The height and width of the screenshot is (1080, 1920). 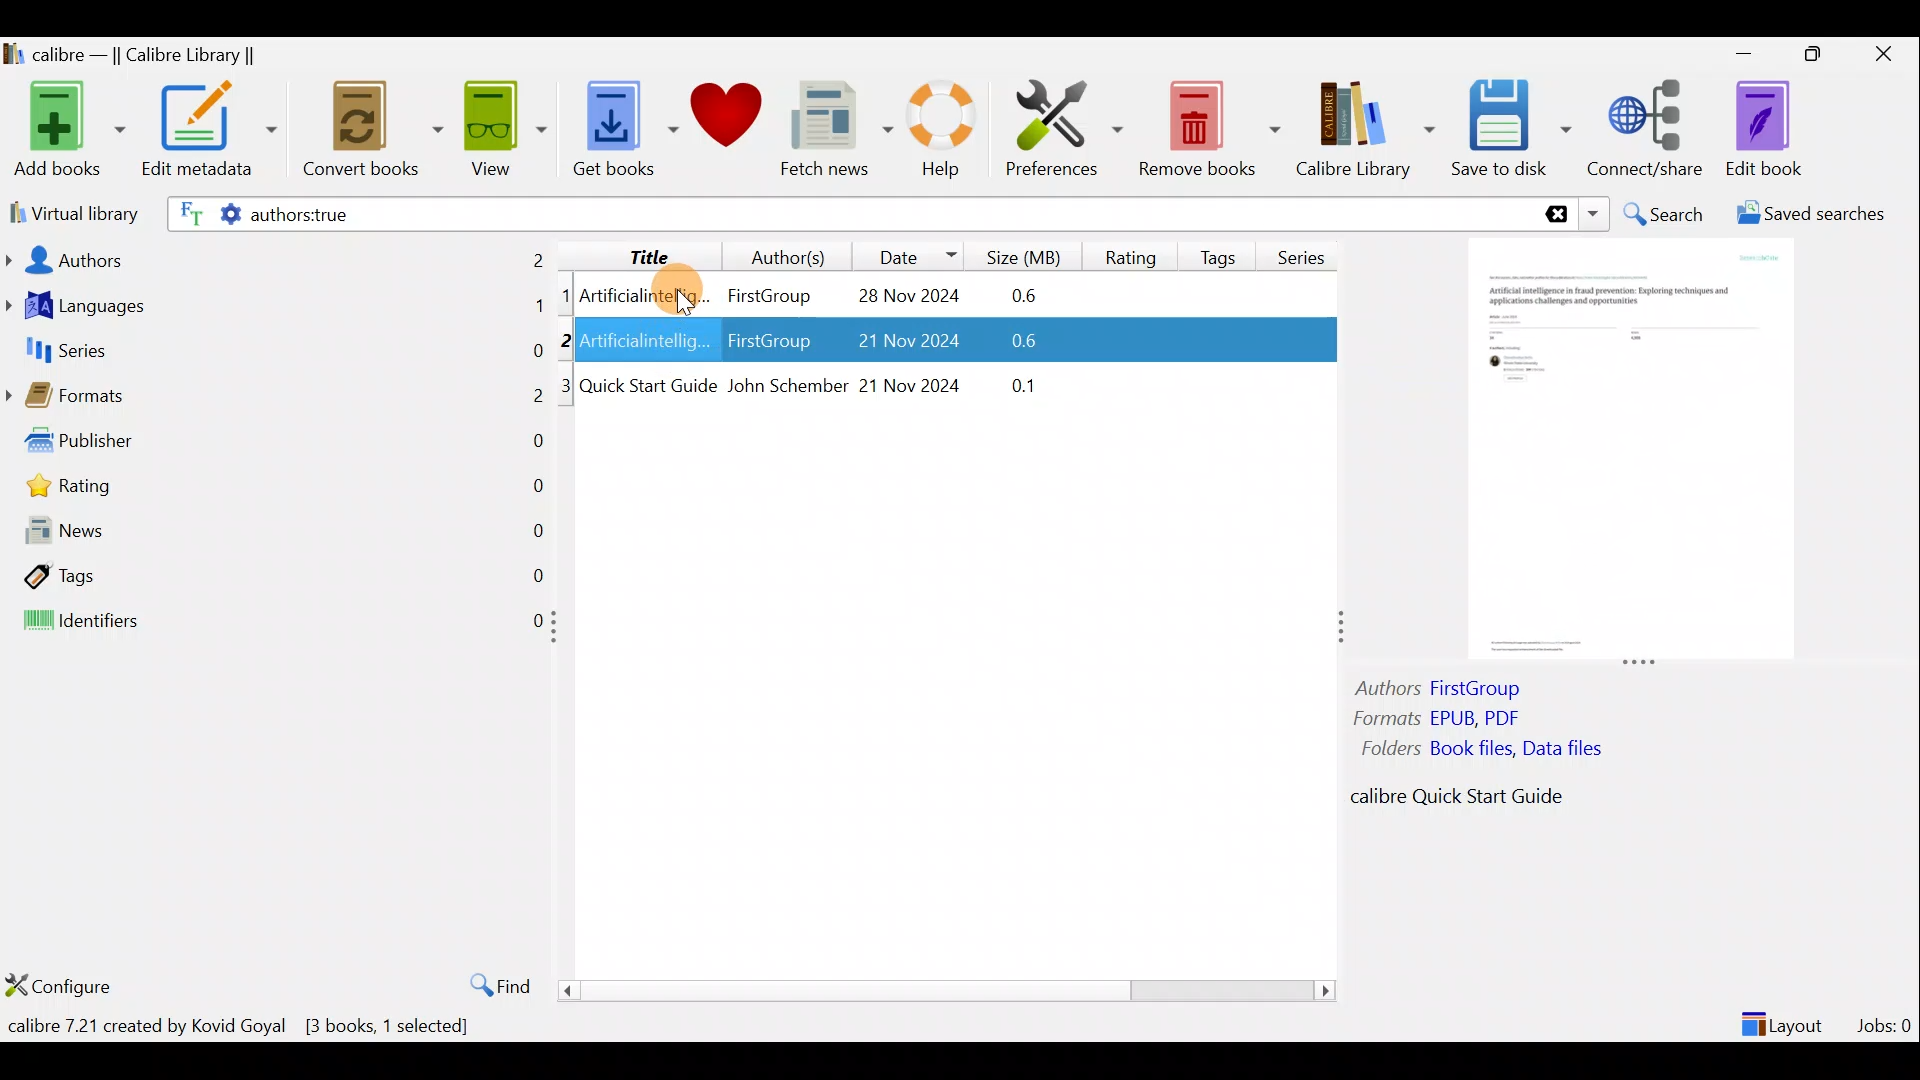 What do you see at coordinates (1364, 125) in the screenshot?
I see `Calibre library` at bounding box center [1364, 125].